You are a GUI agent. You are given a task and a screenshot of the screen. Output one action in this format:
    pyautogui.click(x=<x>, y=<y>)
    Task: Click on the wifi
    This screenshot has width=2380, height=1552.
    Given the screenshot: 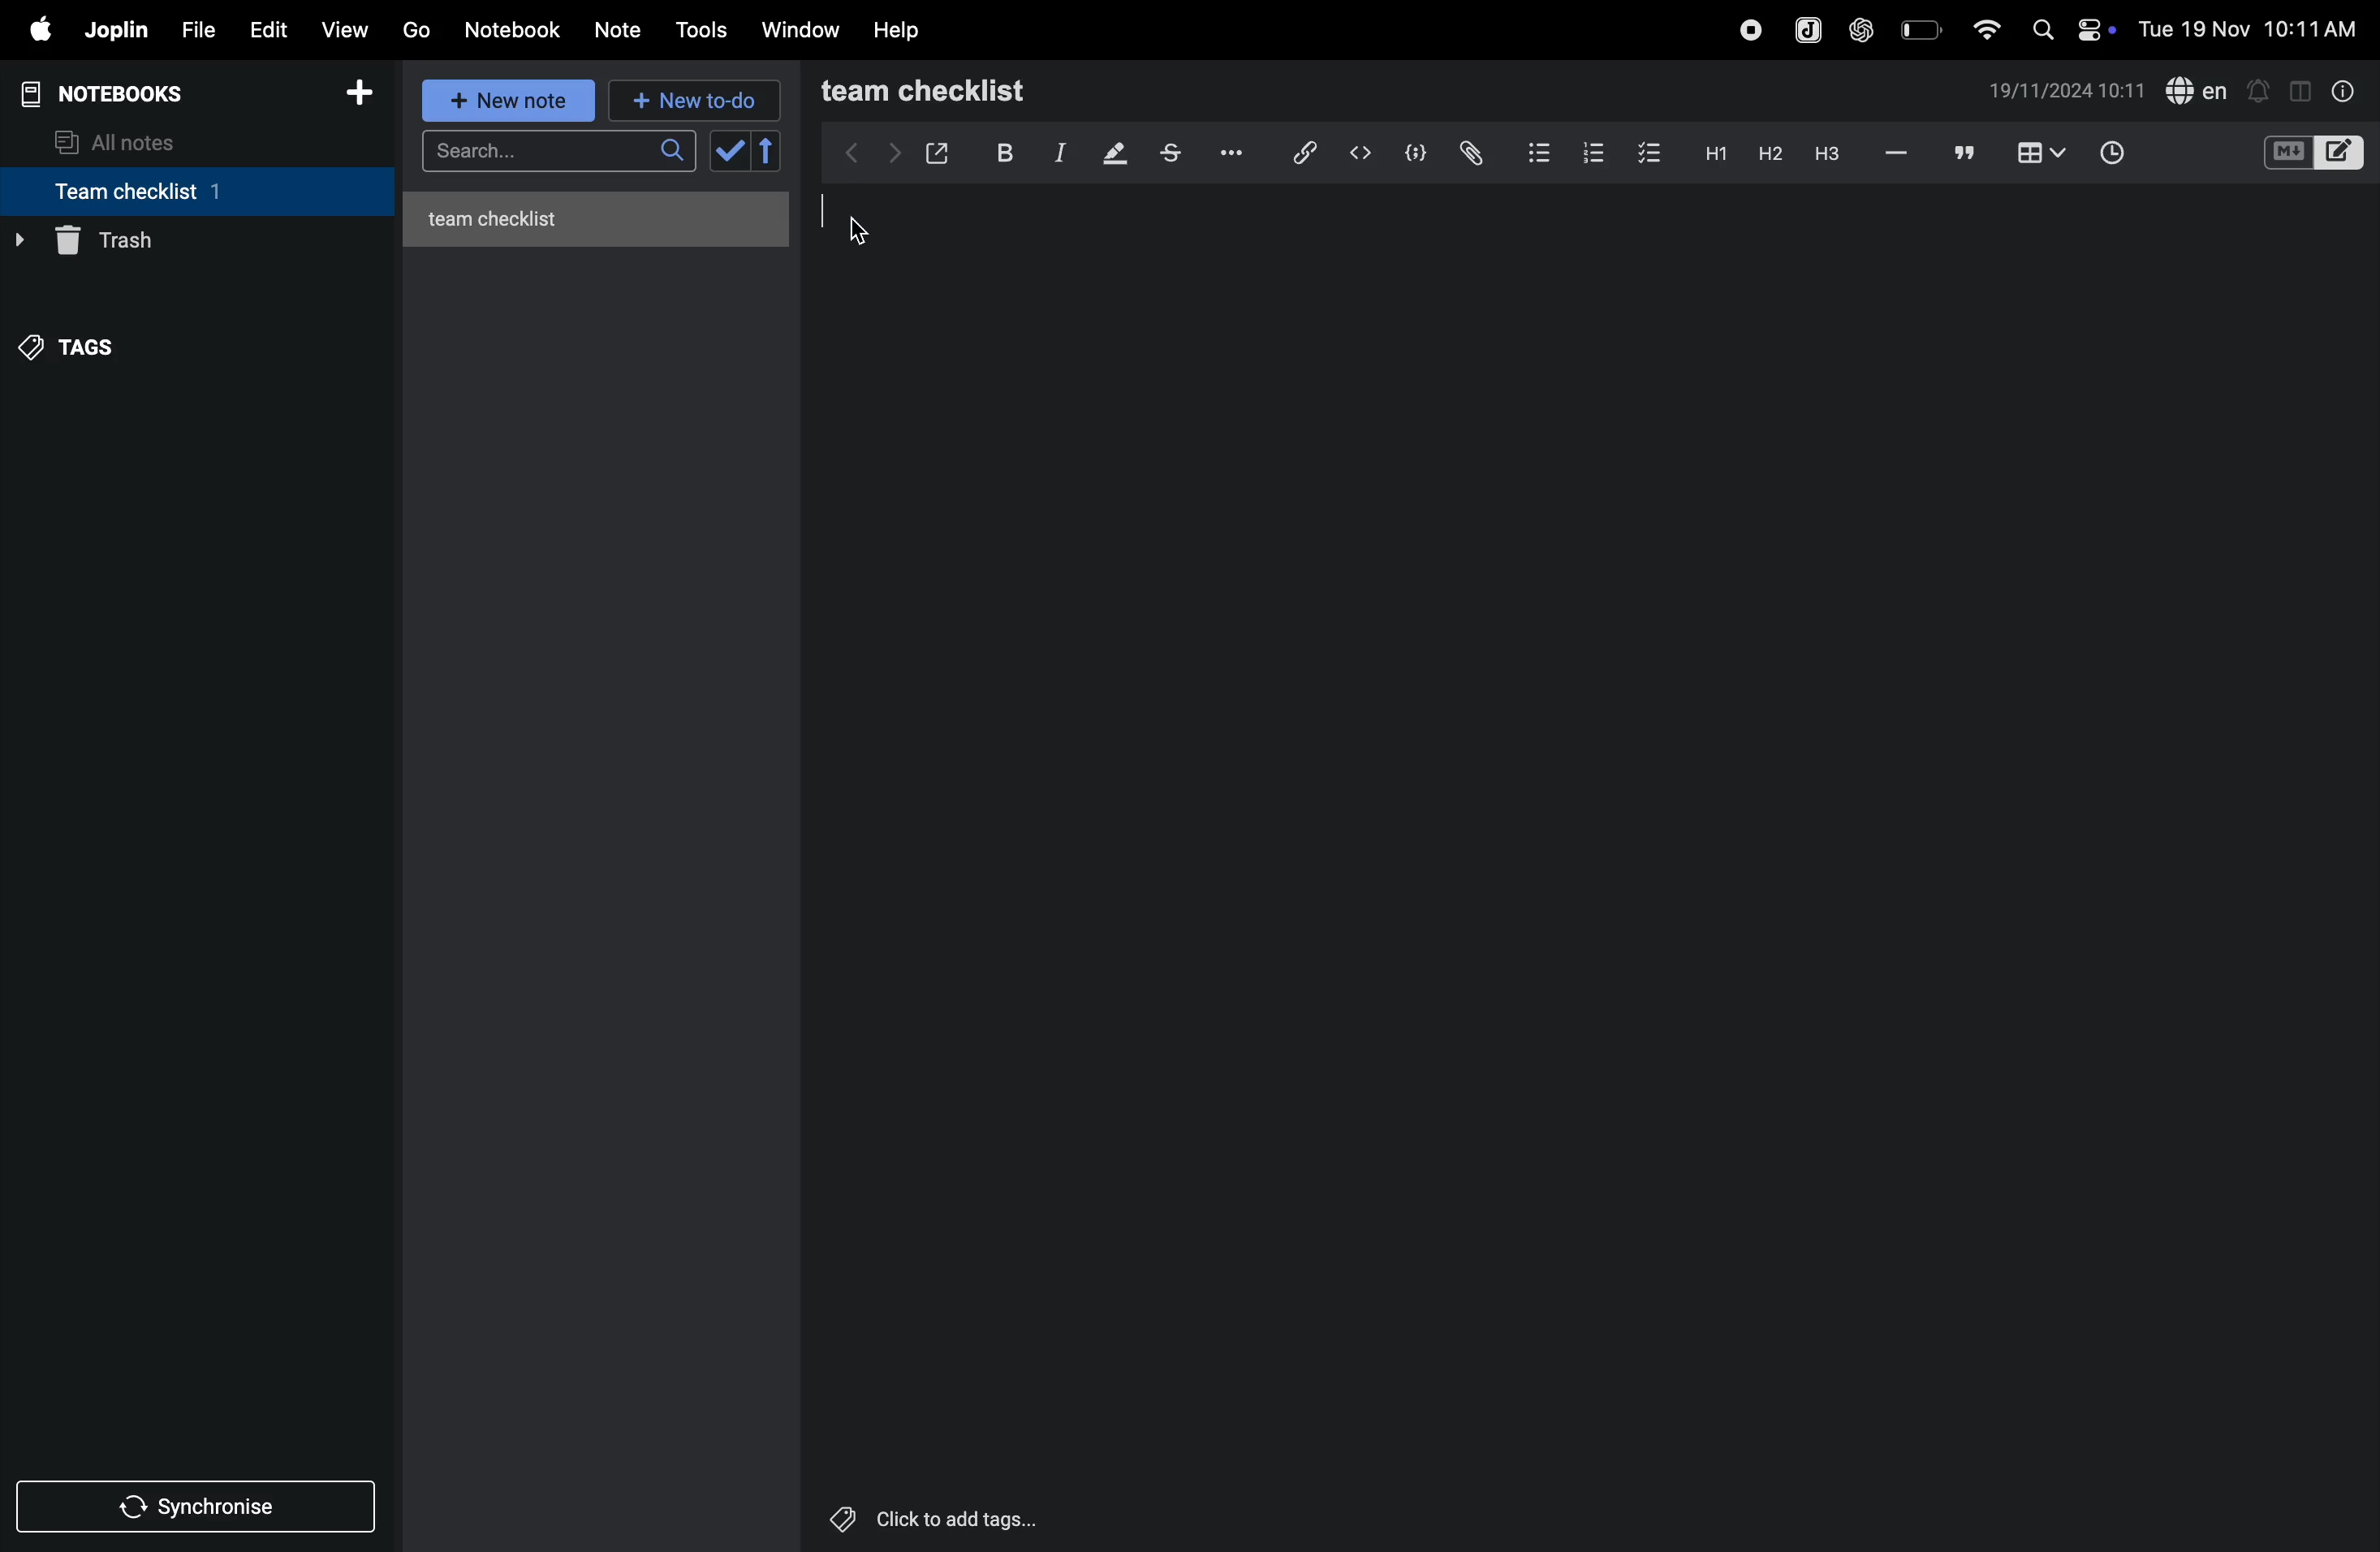 What is the action you would take?
    pyautogui.click(x=1980, y=28)
    